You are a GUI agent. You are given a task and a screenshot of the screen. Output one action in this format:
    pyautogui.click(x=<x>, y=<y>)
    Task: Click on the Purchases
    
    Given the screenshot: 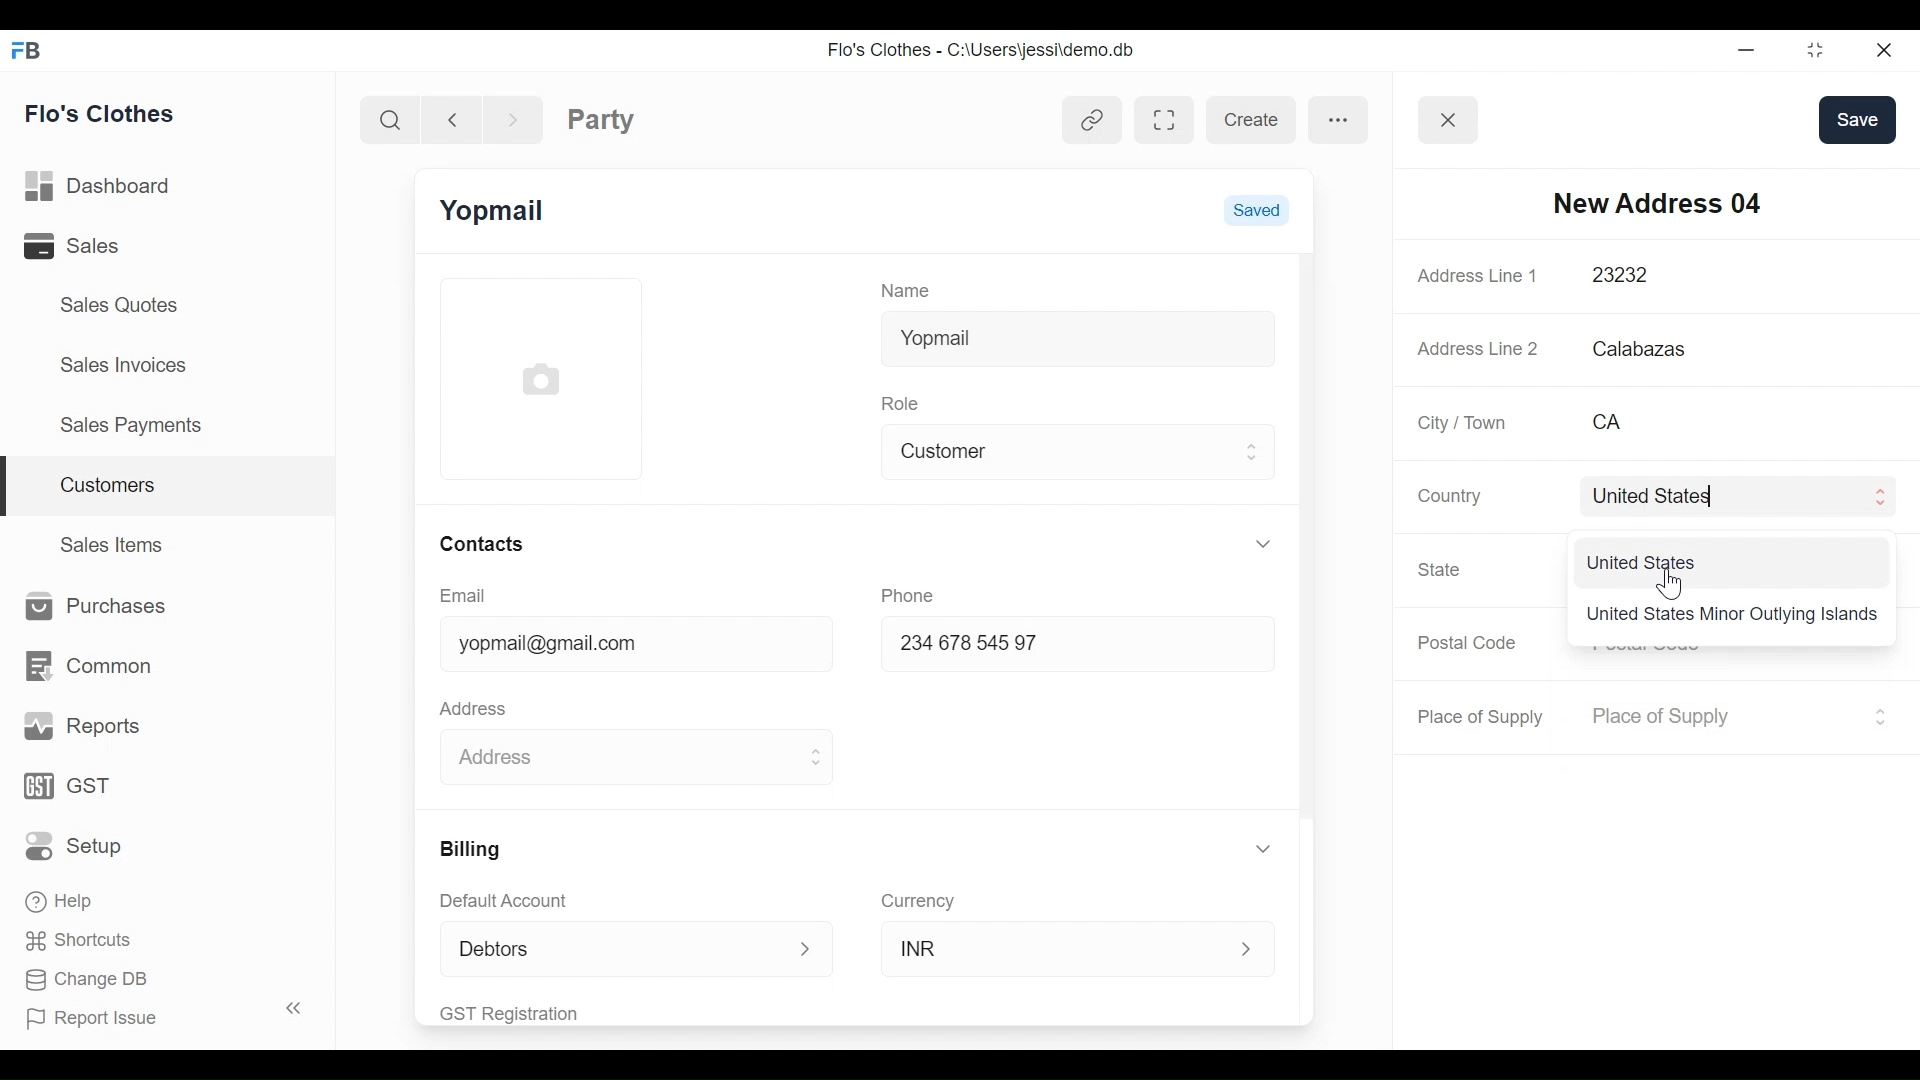 What is the action you would take?
    pyautogui.click(x=90, y=607)
    